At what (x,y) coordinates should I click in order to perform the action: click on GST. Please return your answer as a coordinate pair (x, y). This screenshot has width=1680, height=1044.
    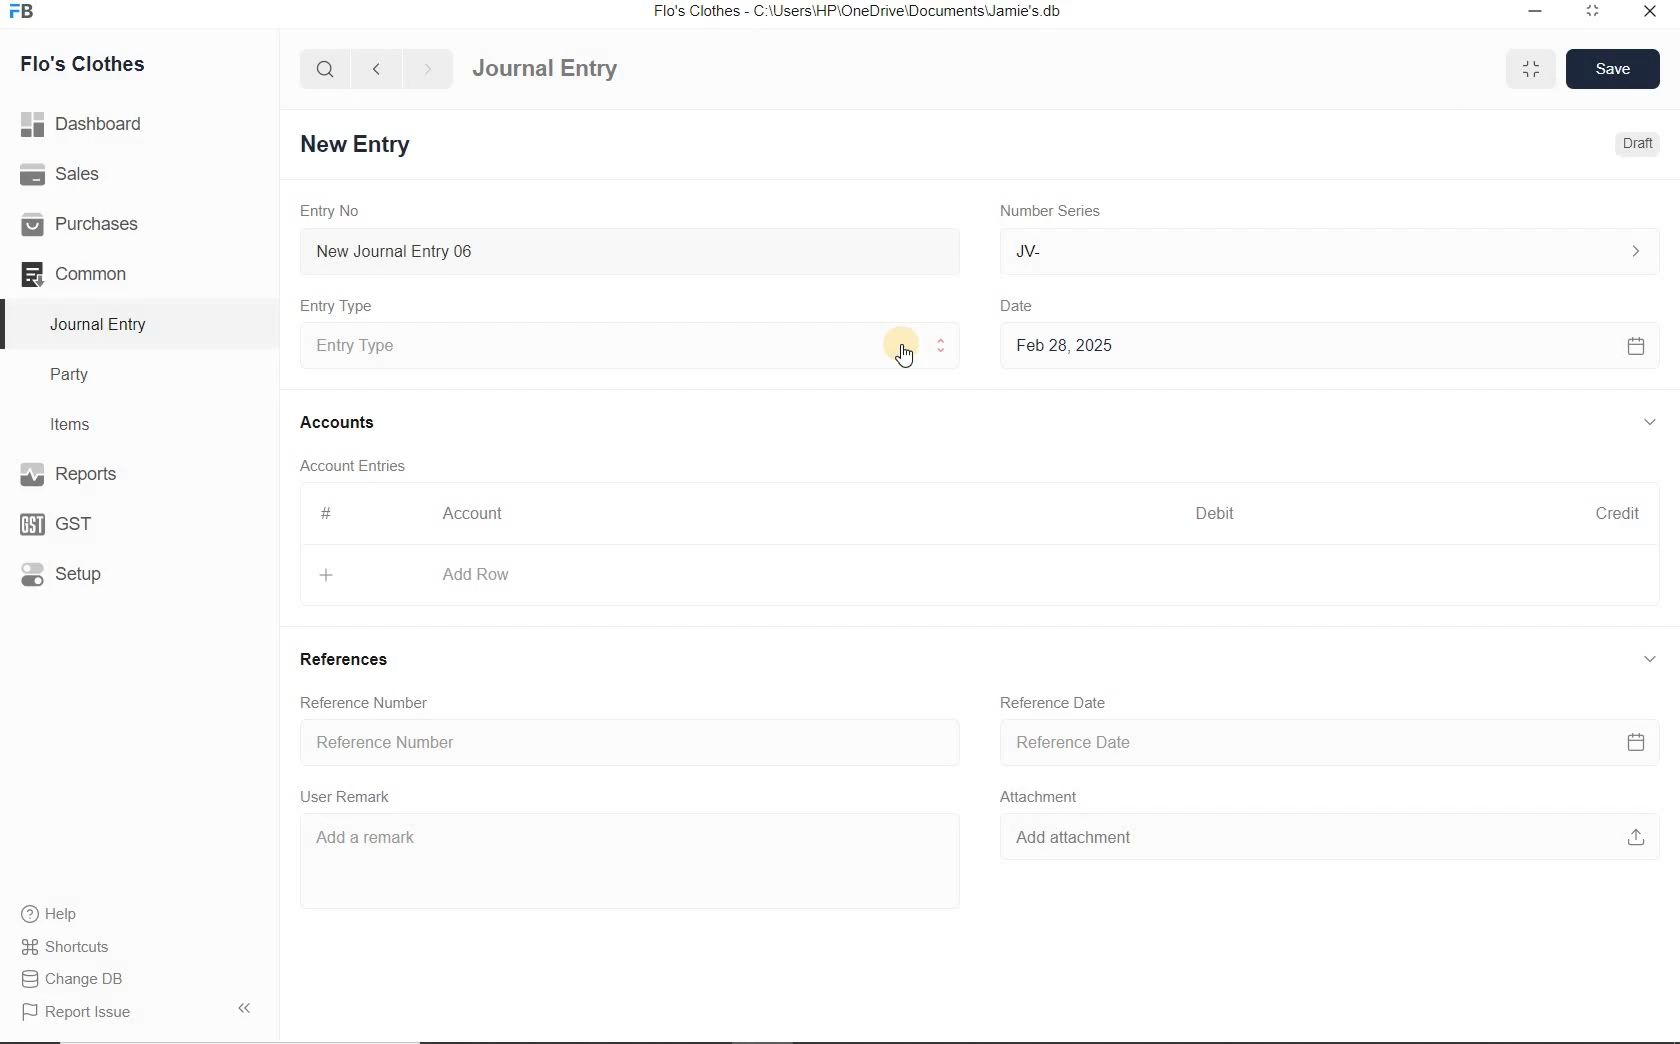
    Looking at the image, I should click on (65, 522).